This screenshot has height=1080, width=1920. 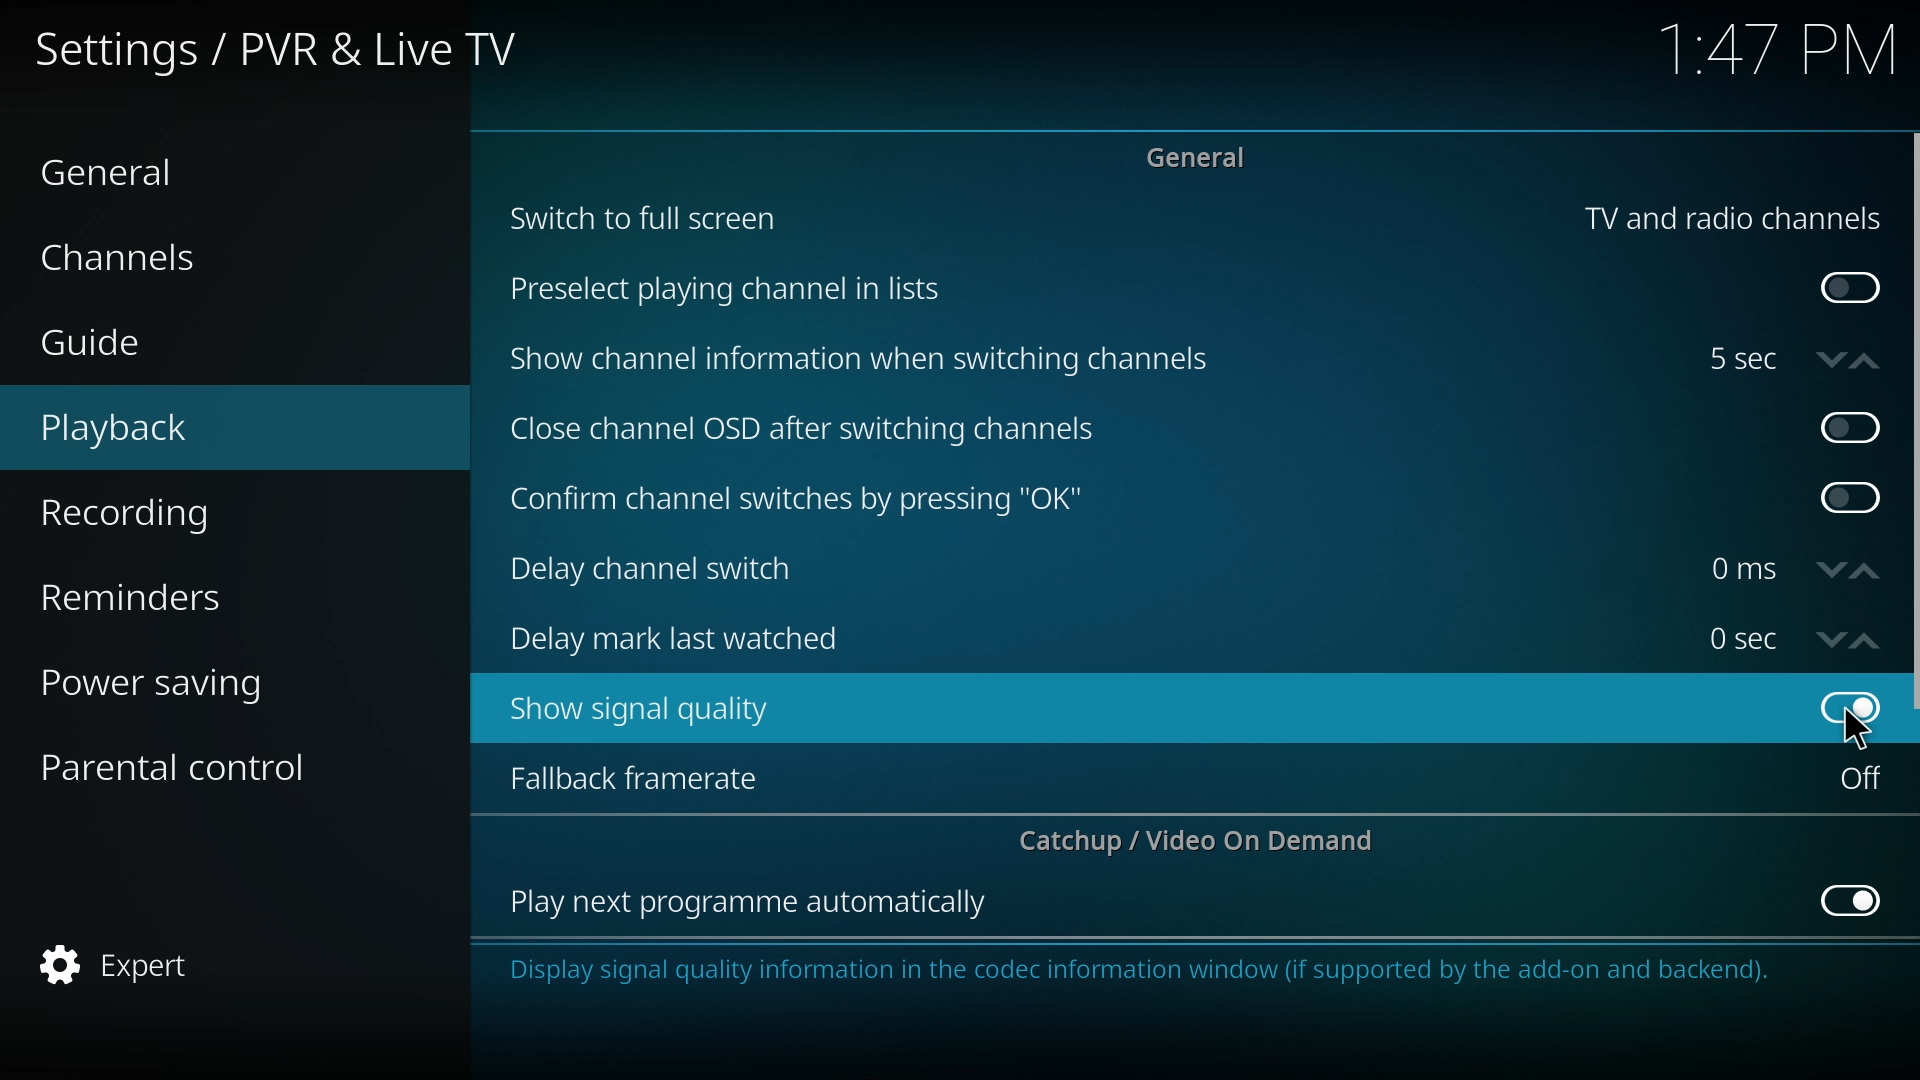 I want to click on delay mark last watched, so click(x=684, y=636).